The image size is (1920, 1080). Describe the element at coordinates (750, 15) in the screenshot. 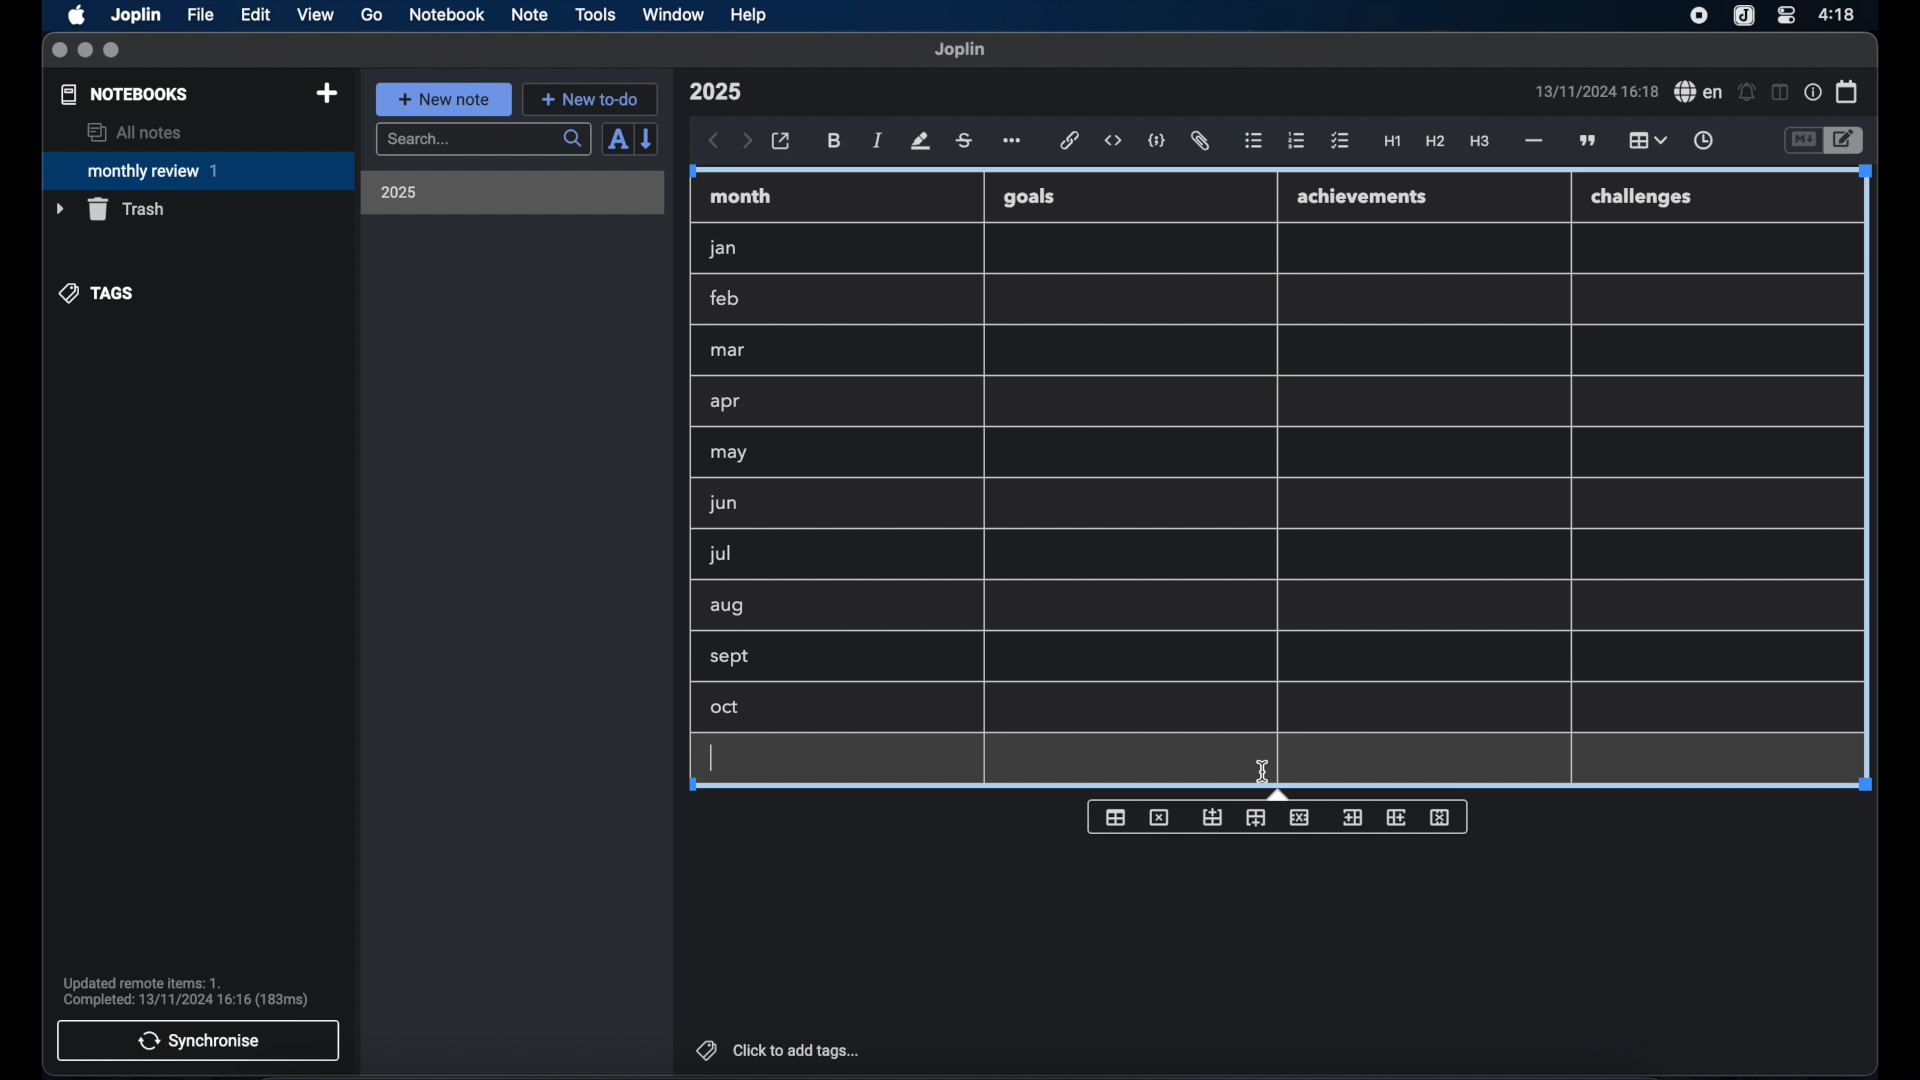

I see `help` at that location.